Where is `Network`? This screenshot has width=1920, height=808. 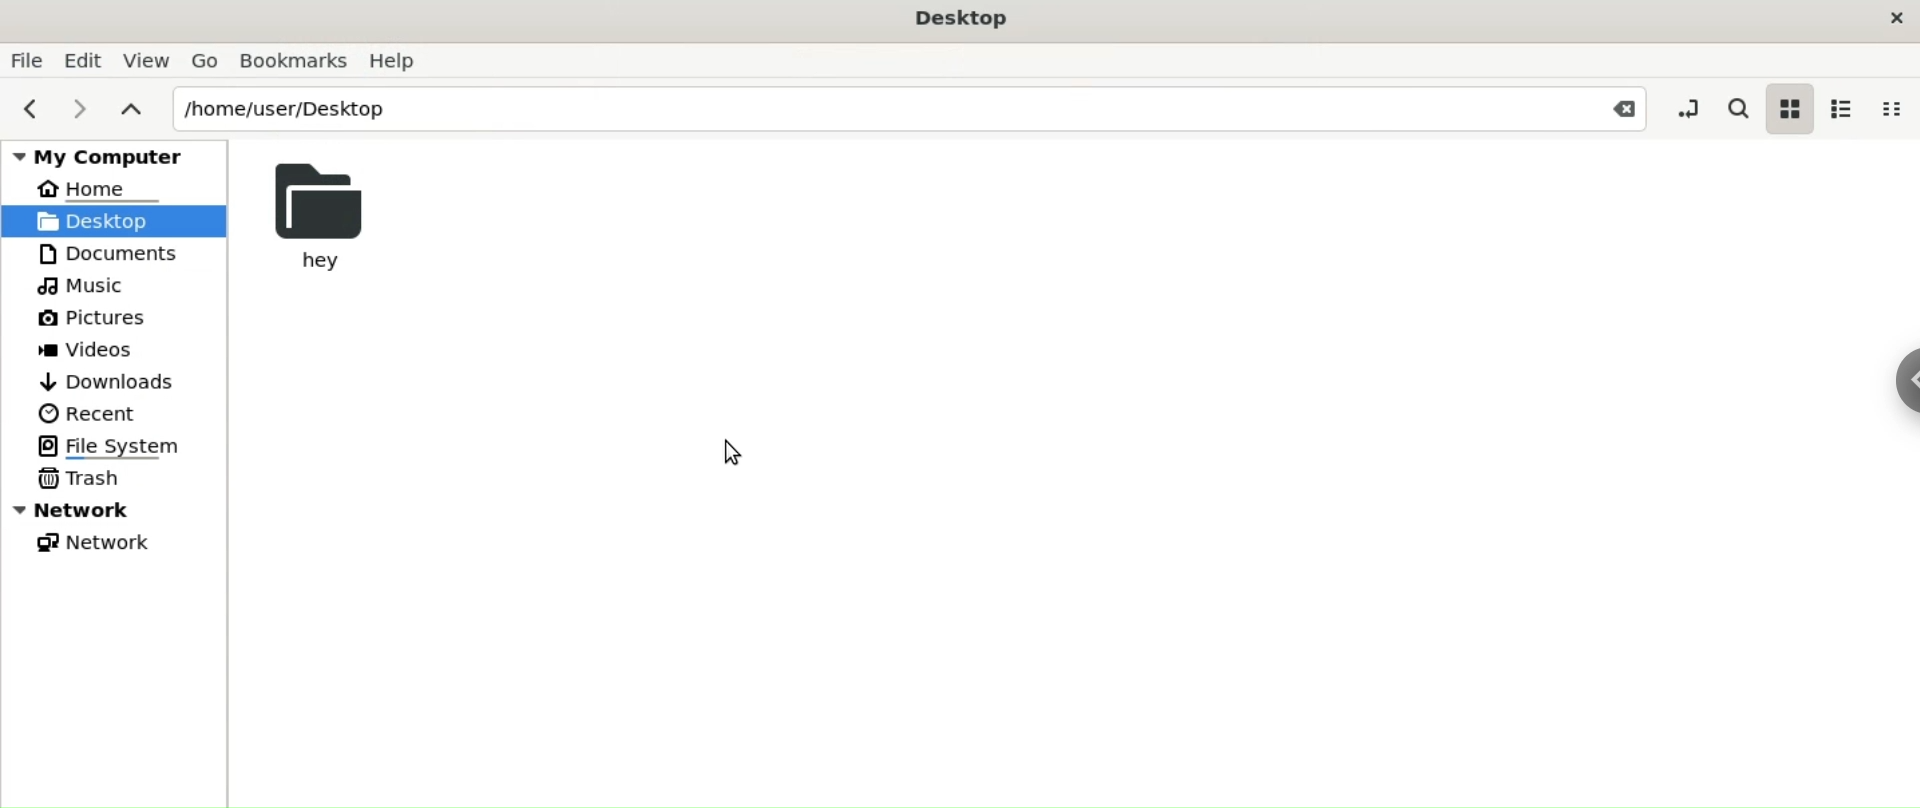
Network is located at coordinates (114, 508).